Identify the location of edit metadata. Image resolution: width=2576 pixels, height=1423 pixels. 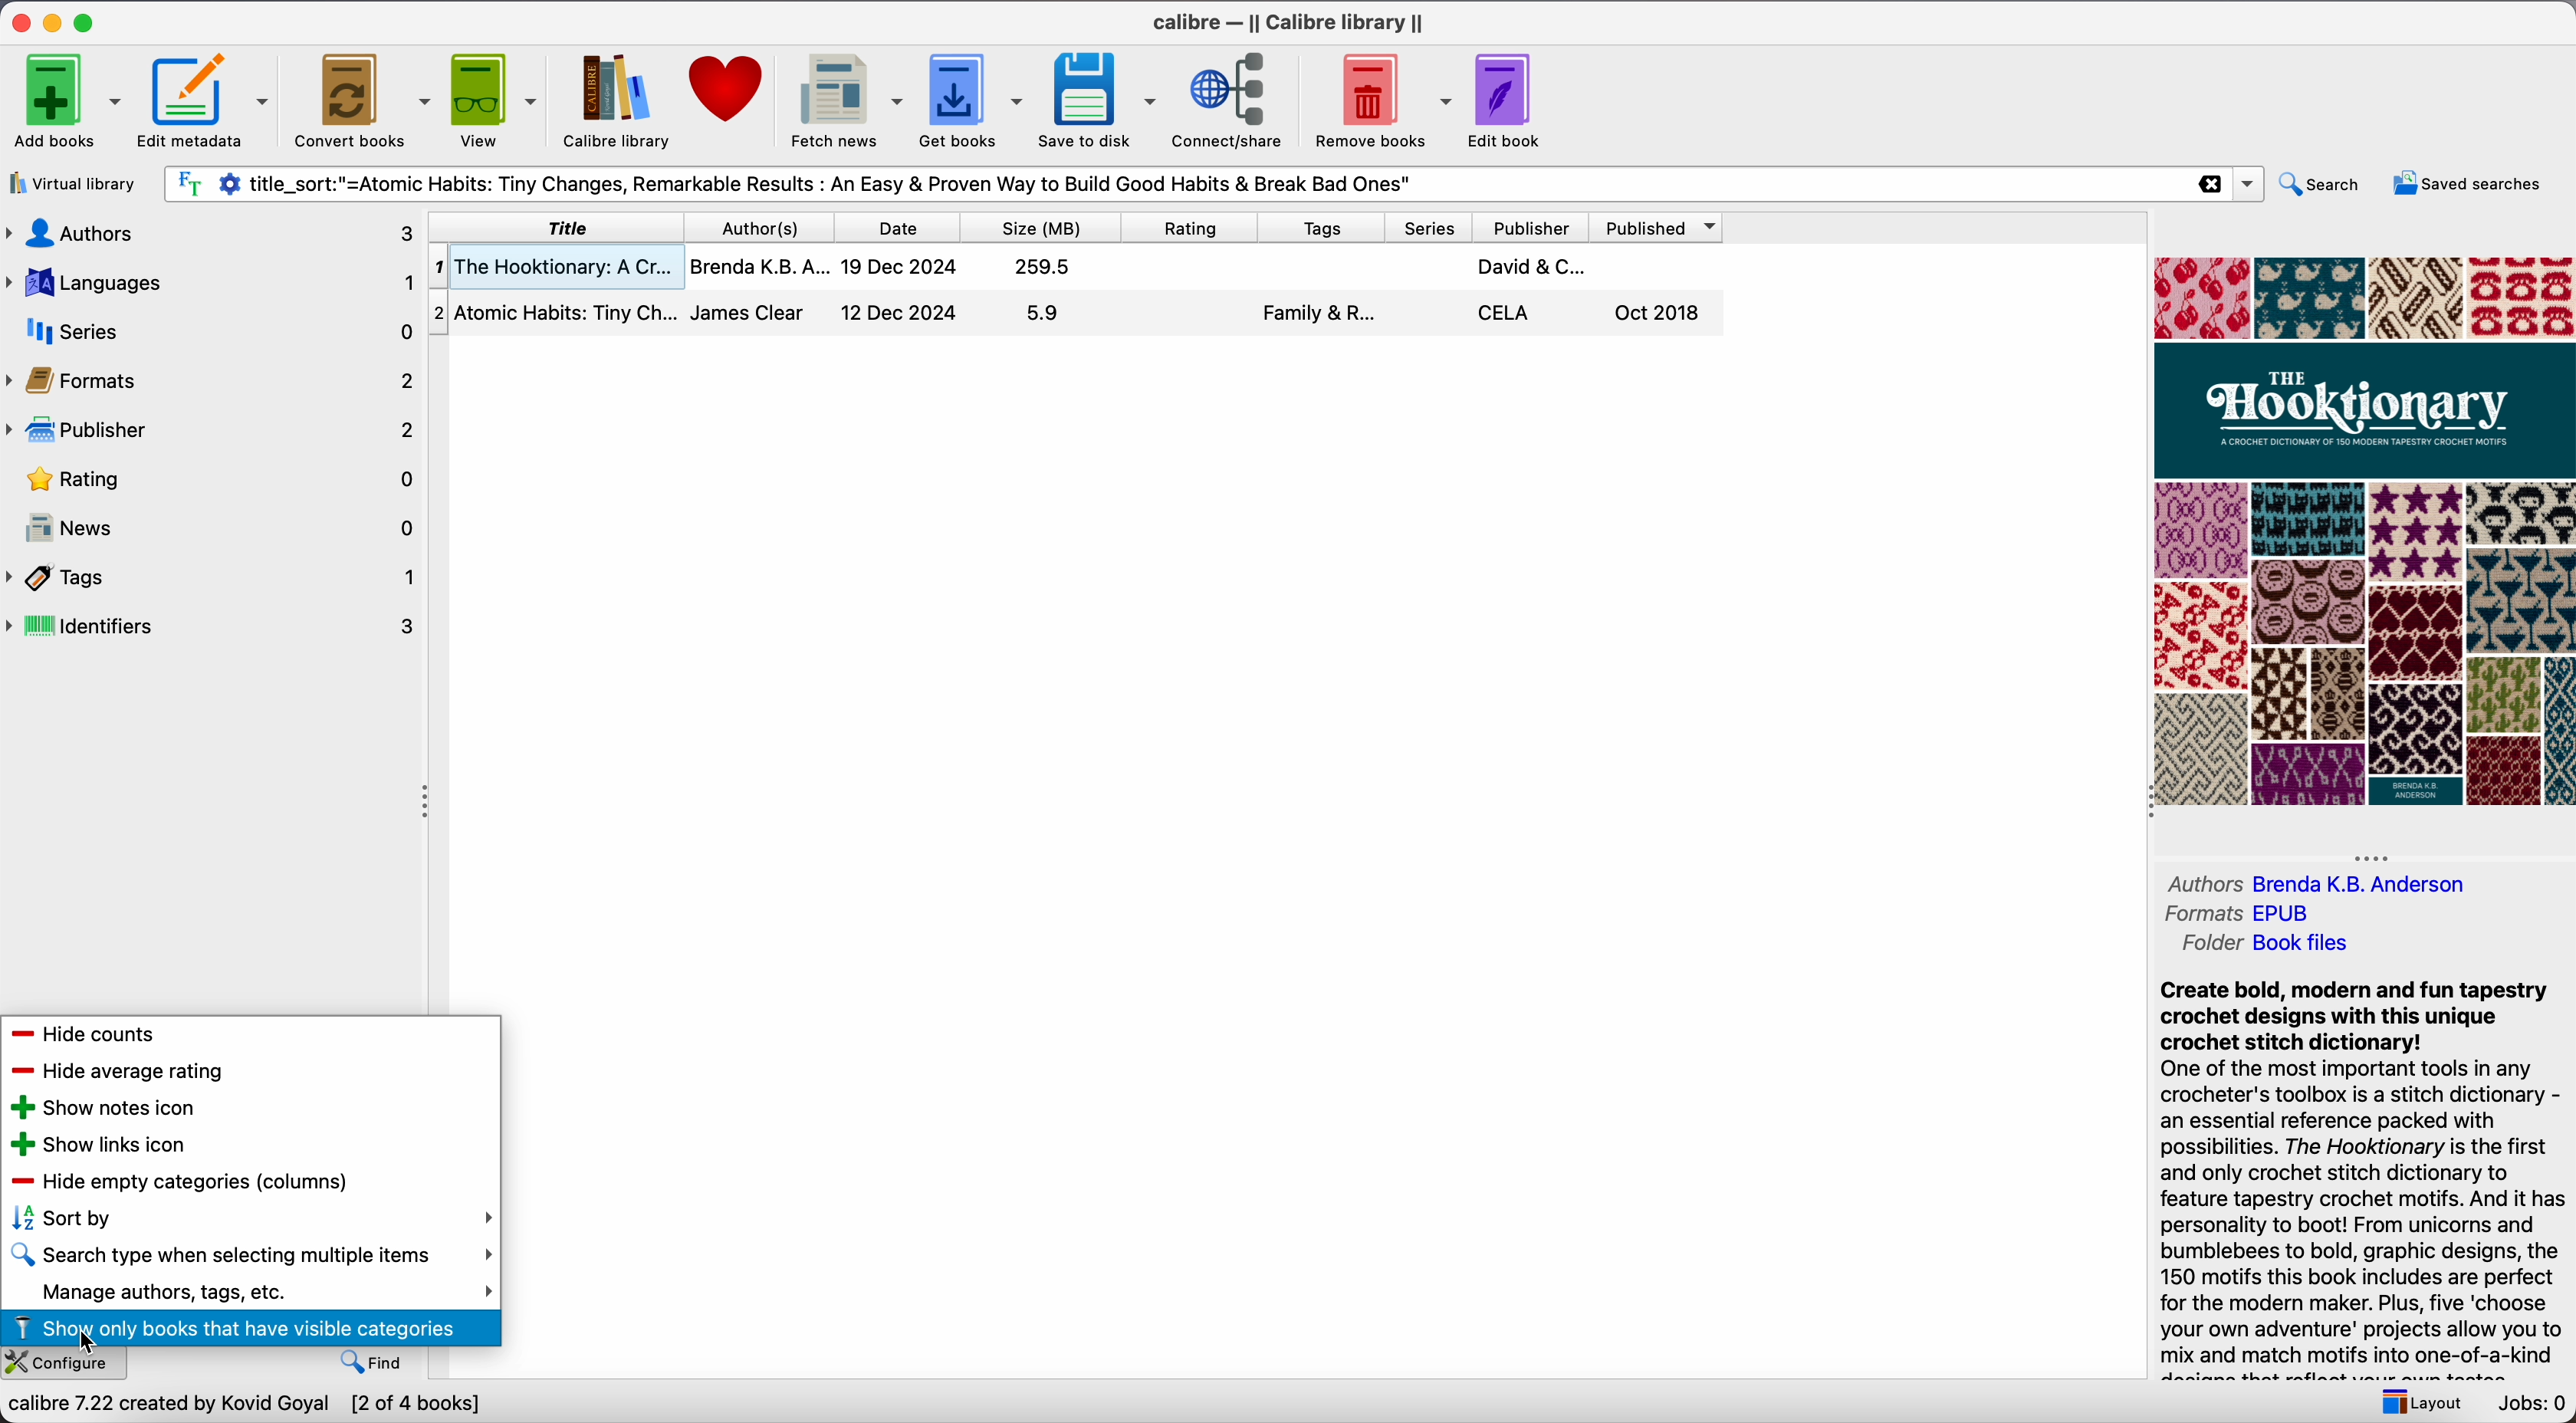
(206, 102).